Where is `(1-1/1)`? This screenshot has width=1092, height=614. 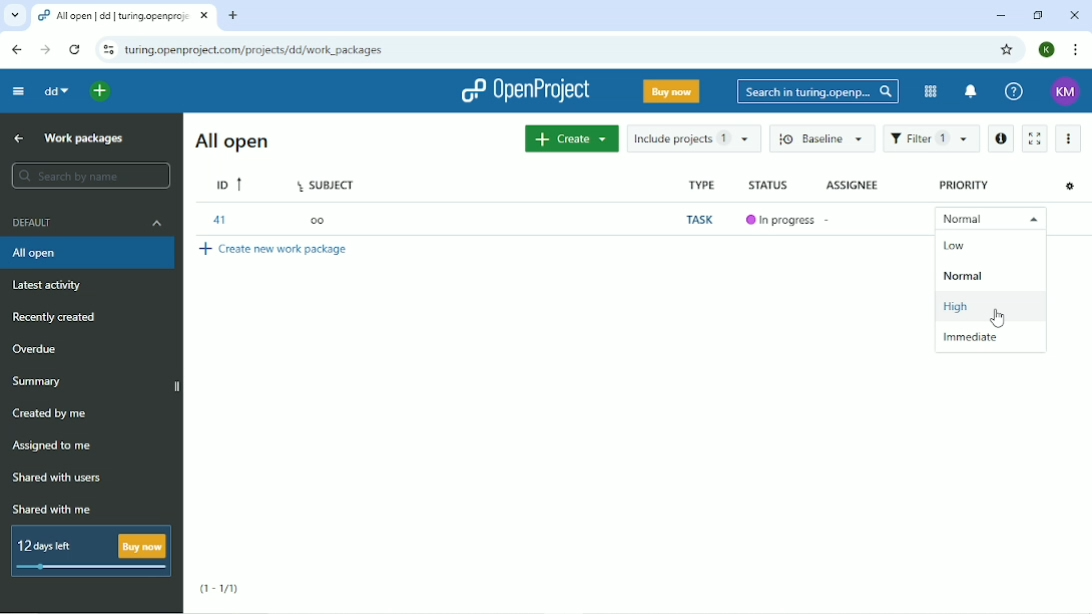
(1-1/1) is located at coordinates (223, 590).